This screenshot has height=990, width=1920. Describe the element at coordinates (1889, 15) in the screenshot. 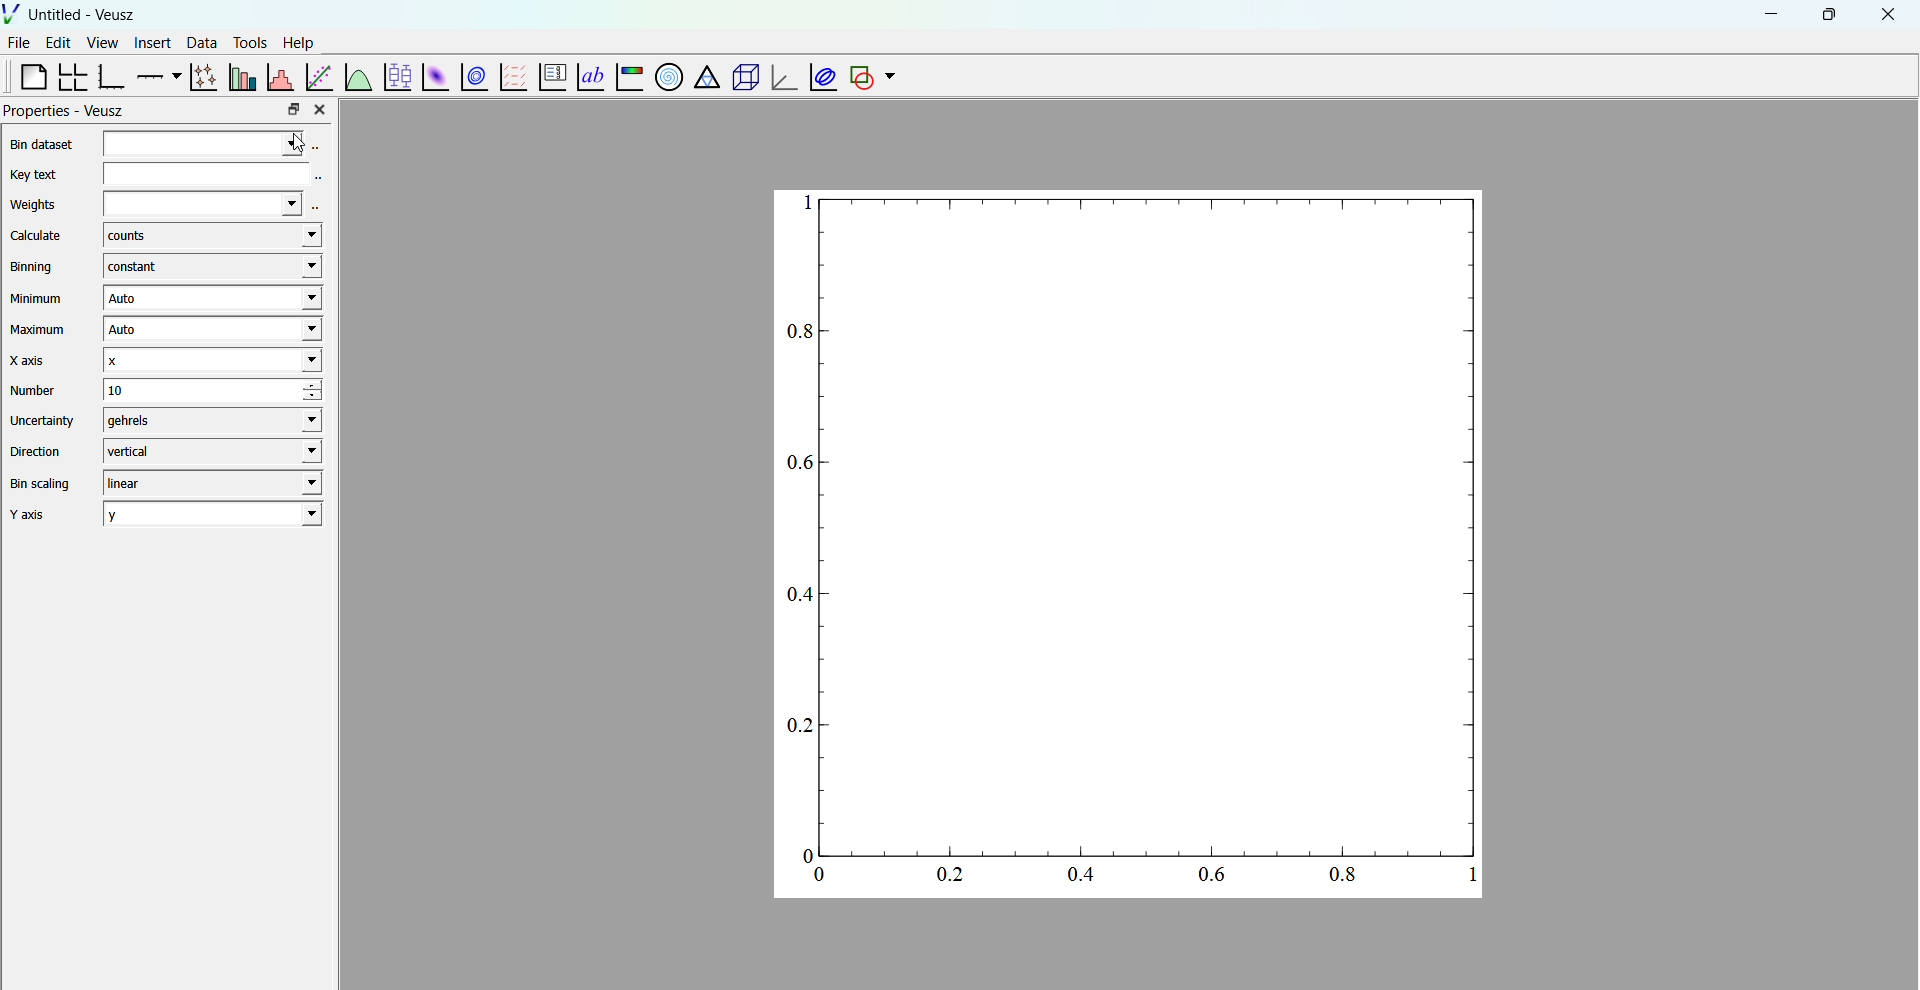

I see `close` at that location.